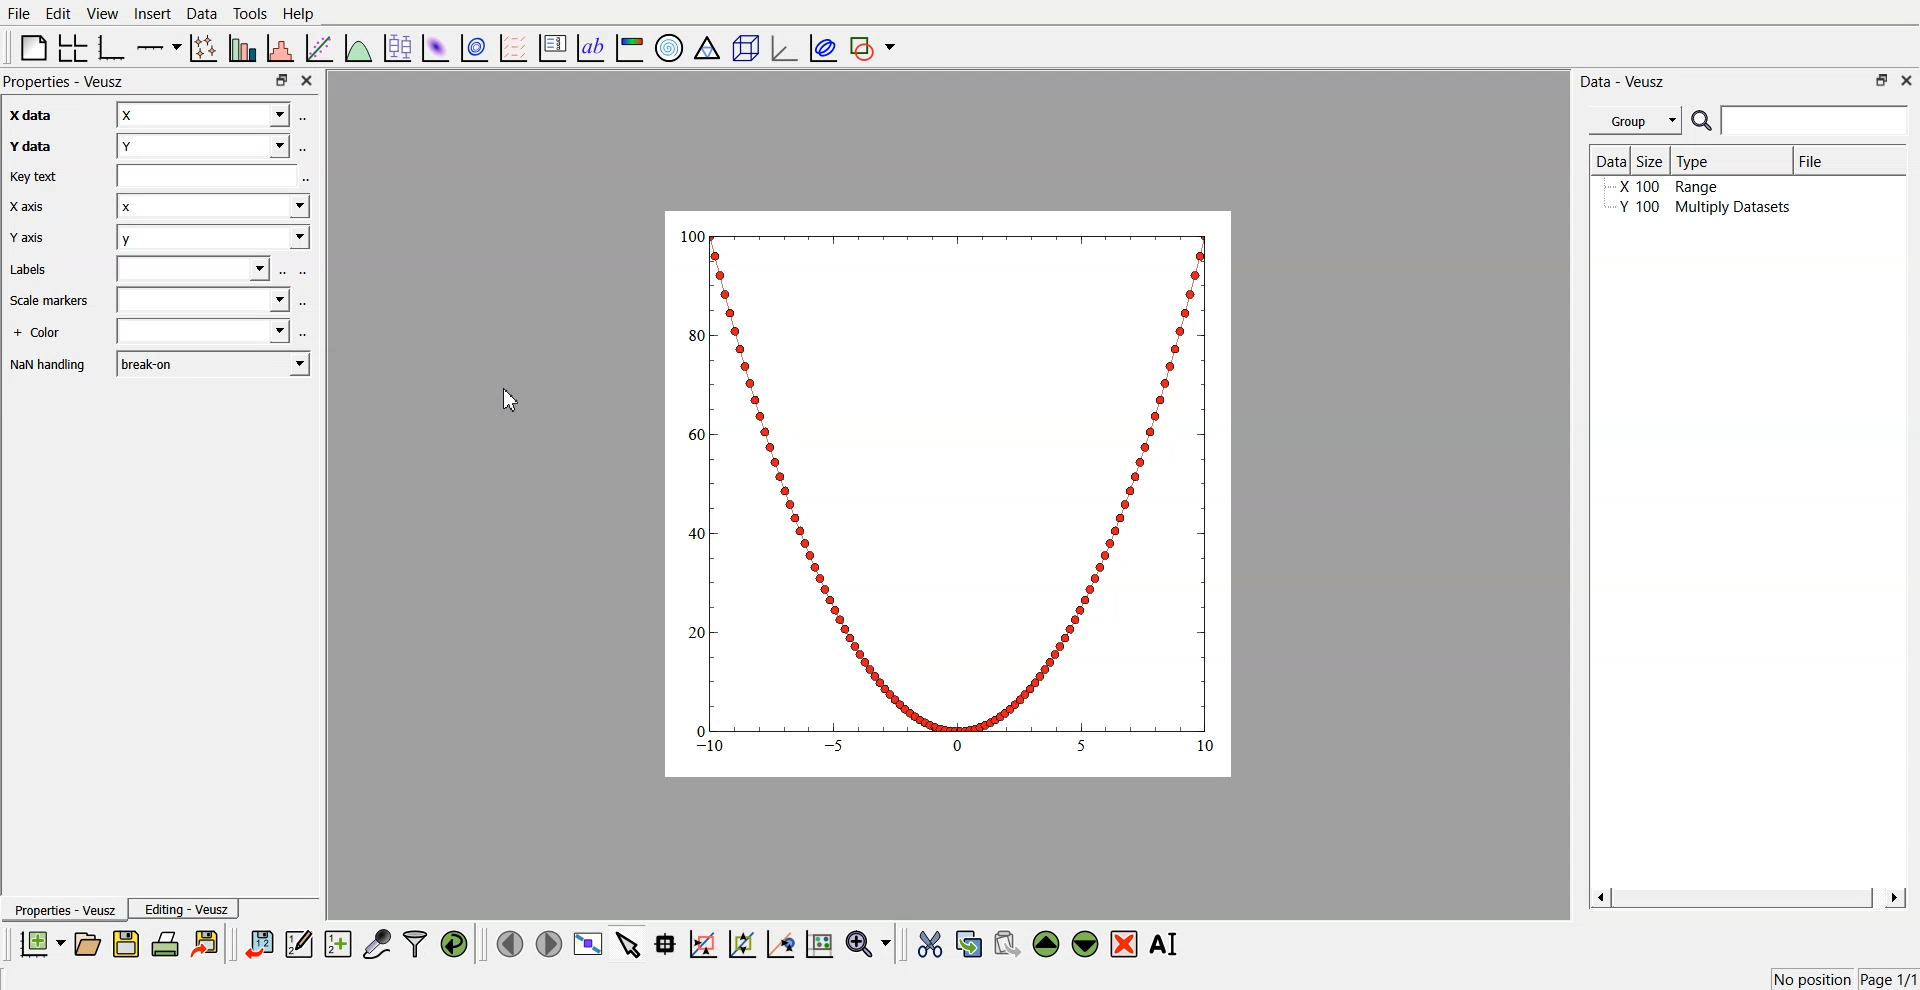  Describe the element at coordinates (783, 49) in the screenshot. I see `3d graph` at that location.